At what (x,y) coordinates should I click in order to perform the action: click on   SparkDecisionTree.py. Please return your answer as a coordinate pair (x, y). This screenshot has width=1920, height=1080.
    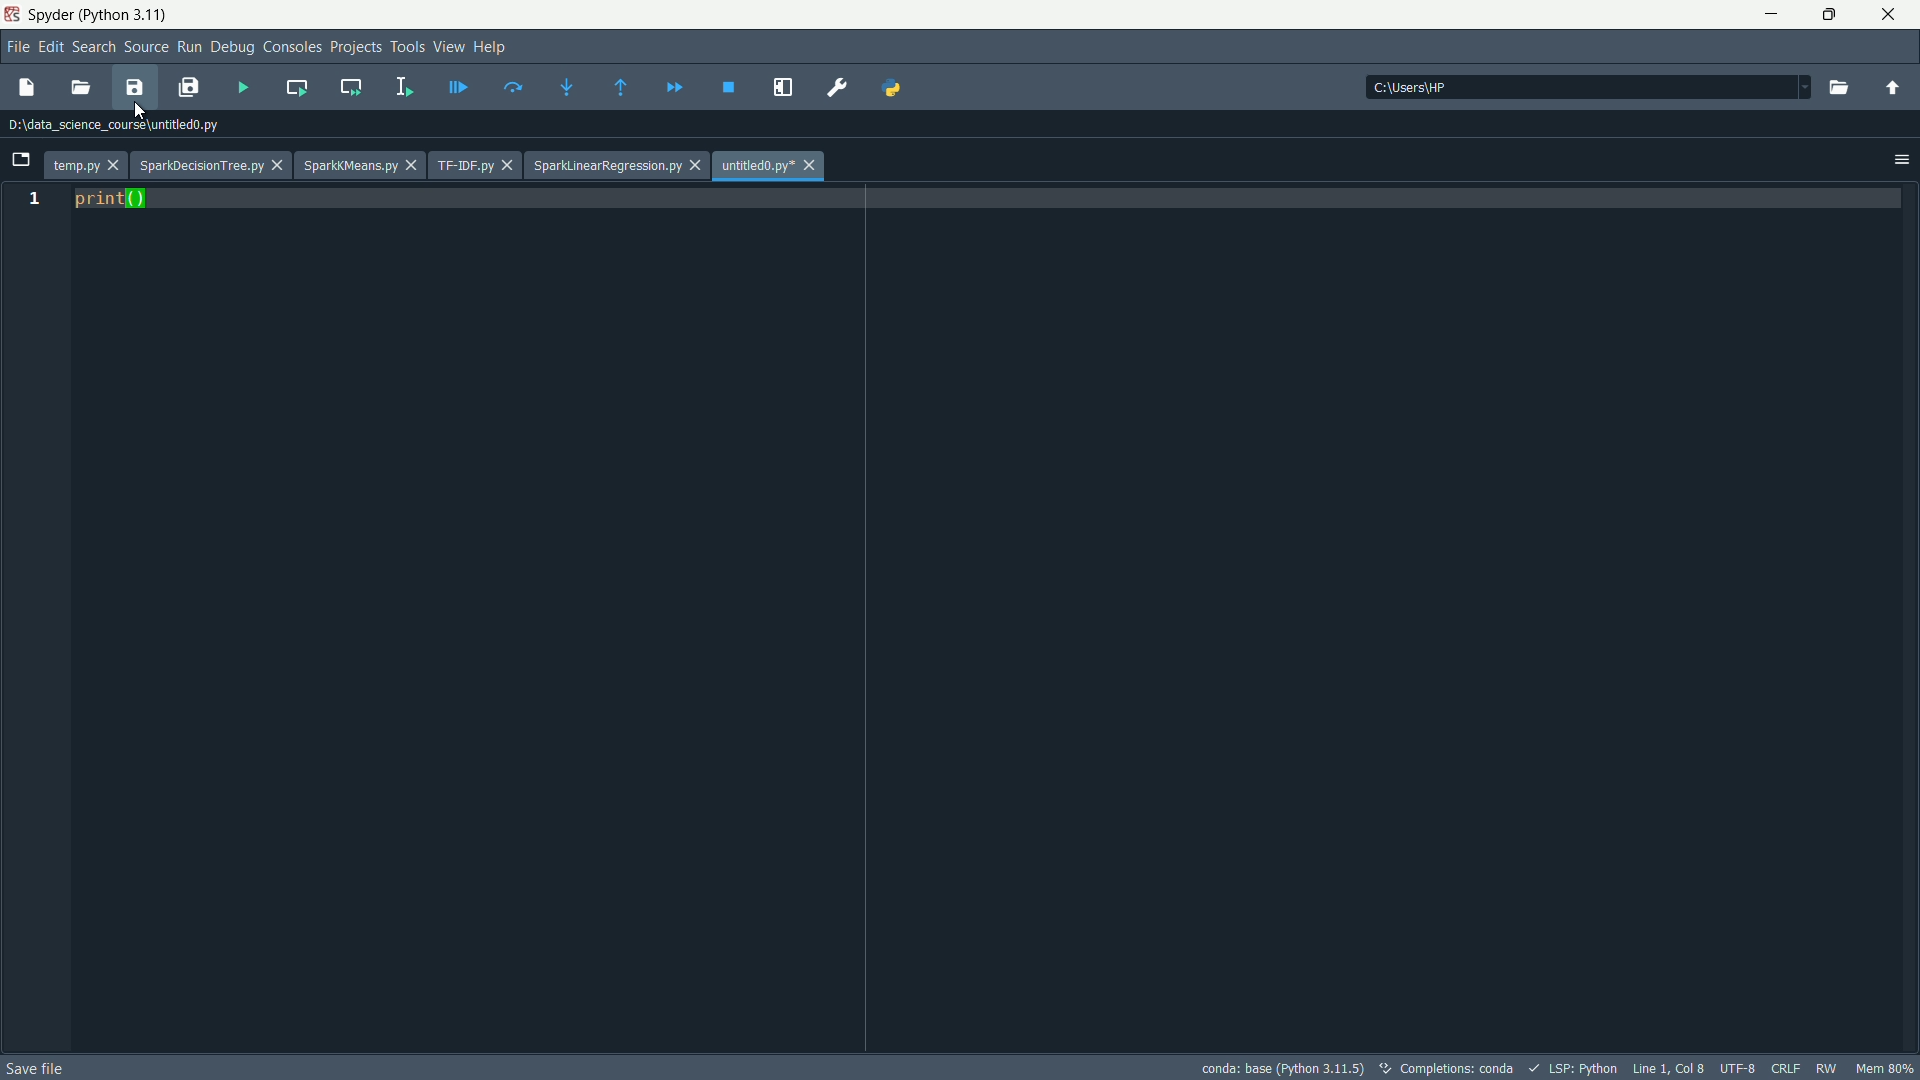
    Looking at the image, I should click on (200, 168).